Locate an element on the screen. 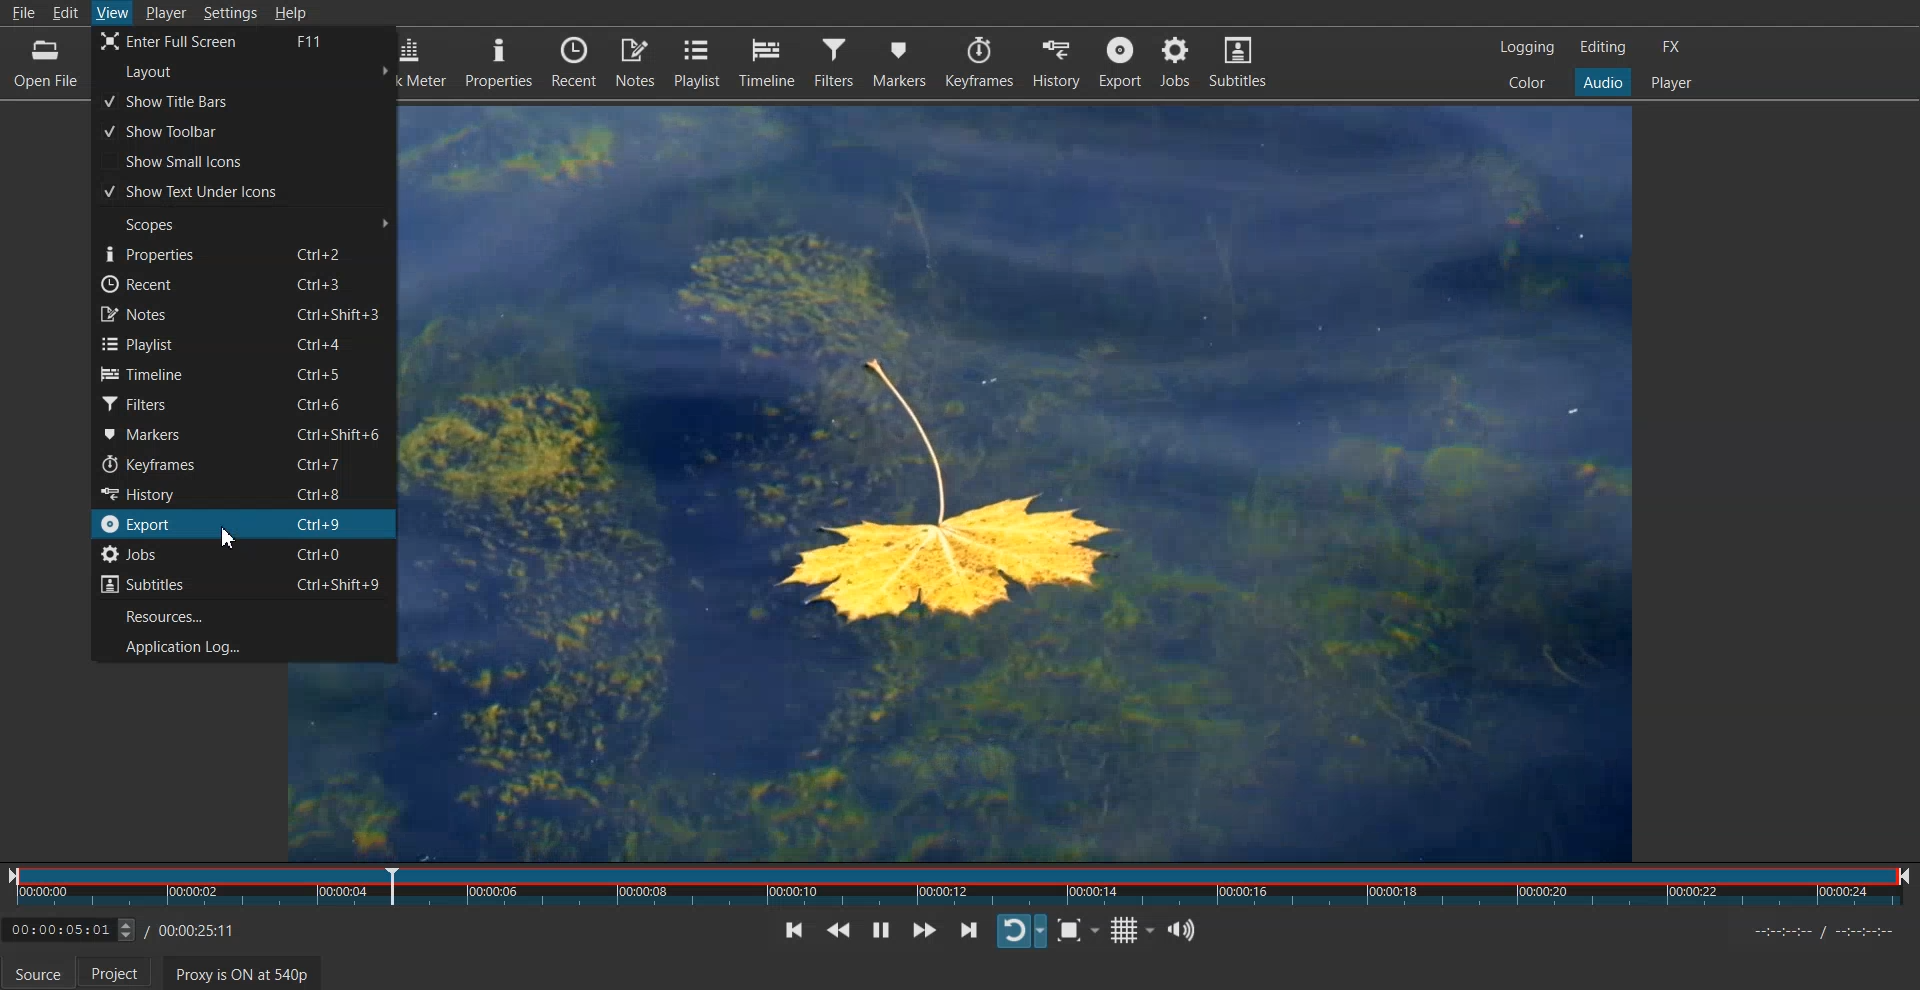  Peak meter is located at coordinates (429, 61).